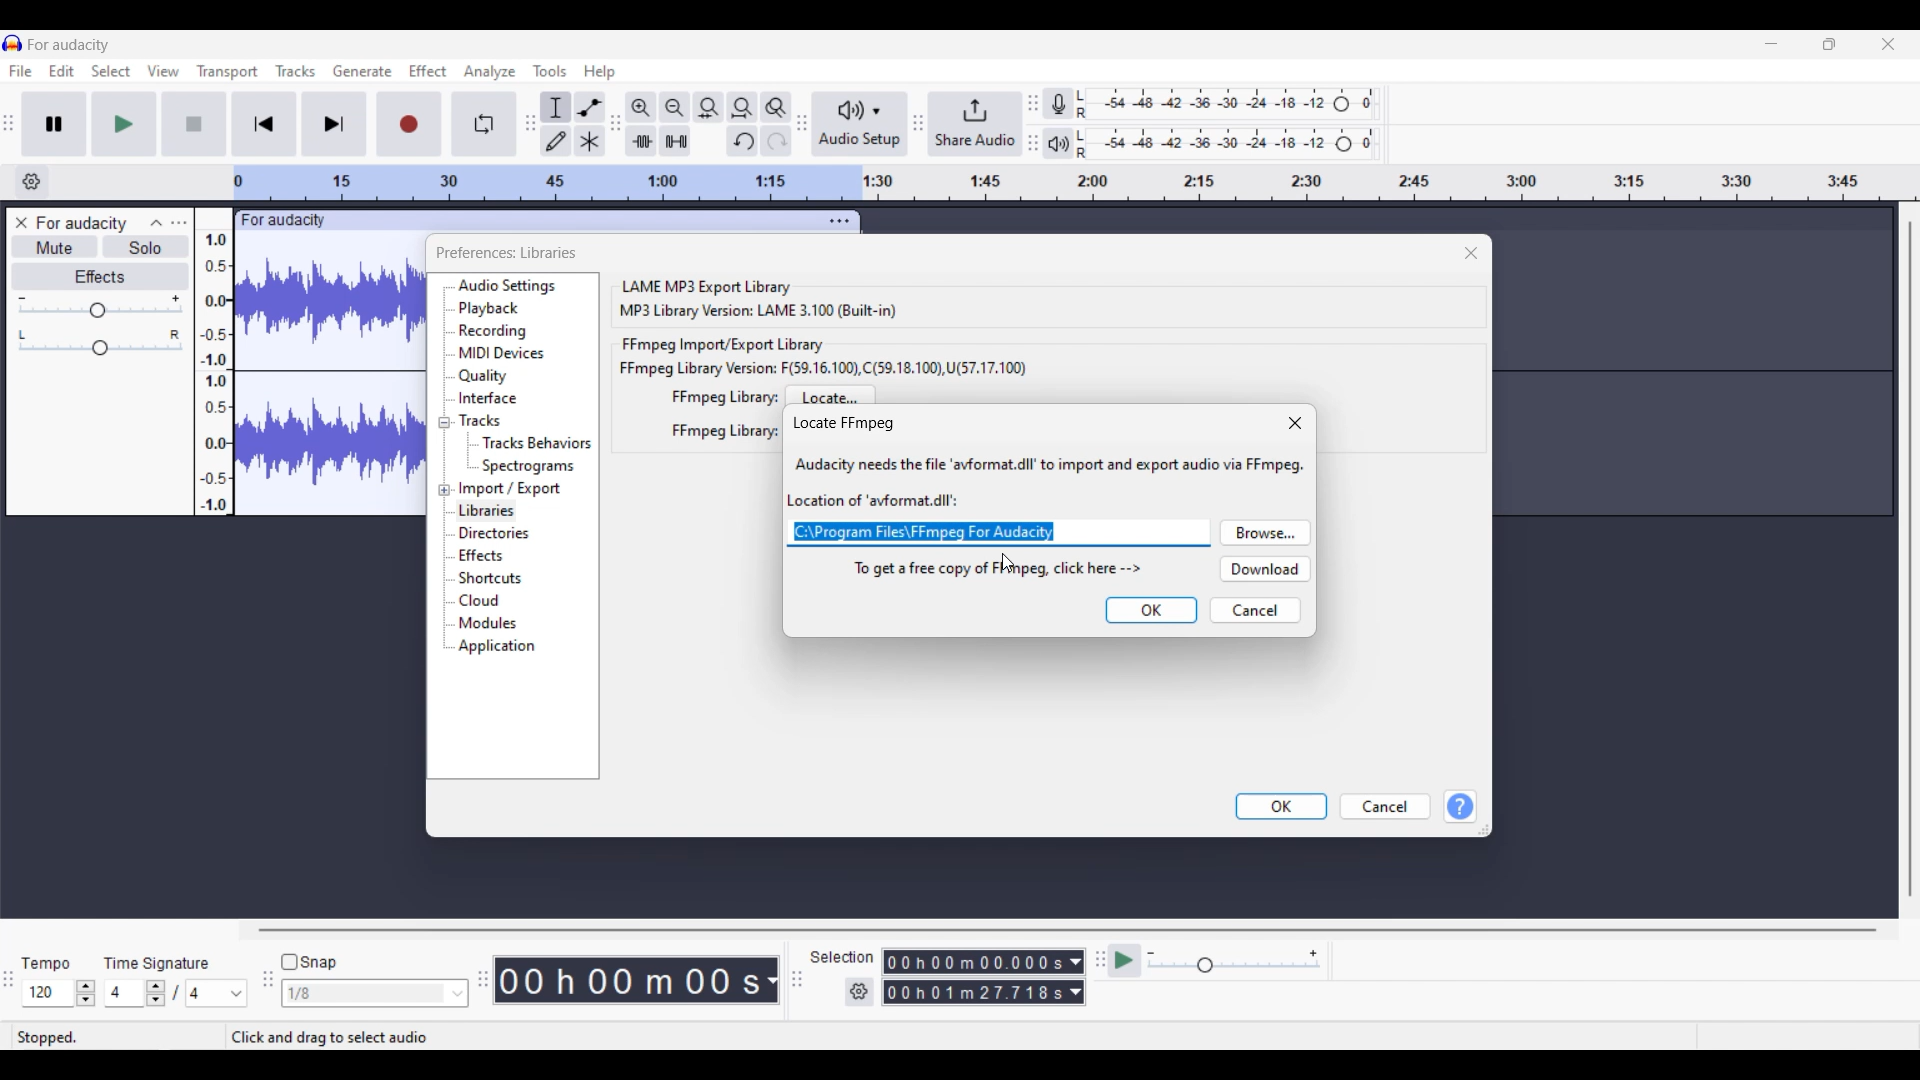 This screenshot has height=1080, width=1920. What do you see at coordinates (494, 332) in the screenshot?
I see `Recording` at bounding box center [494, 332].